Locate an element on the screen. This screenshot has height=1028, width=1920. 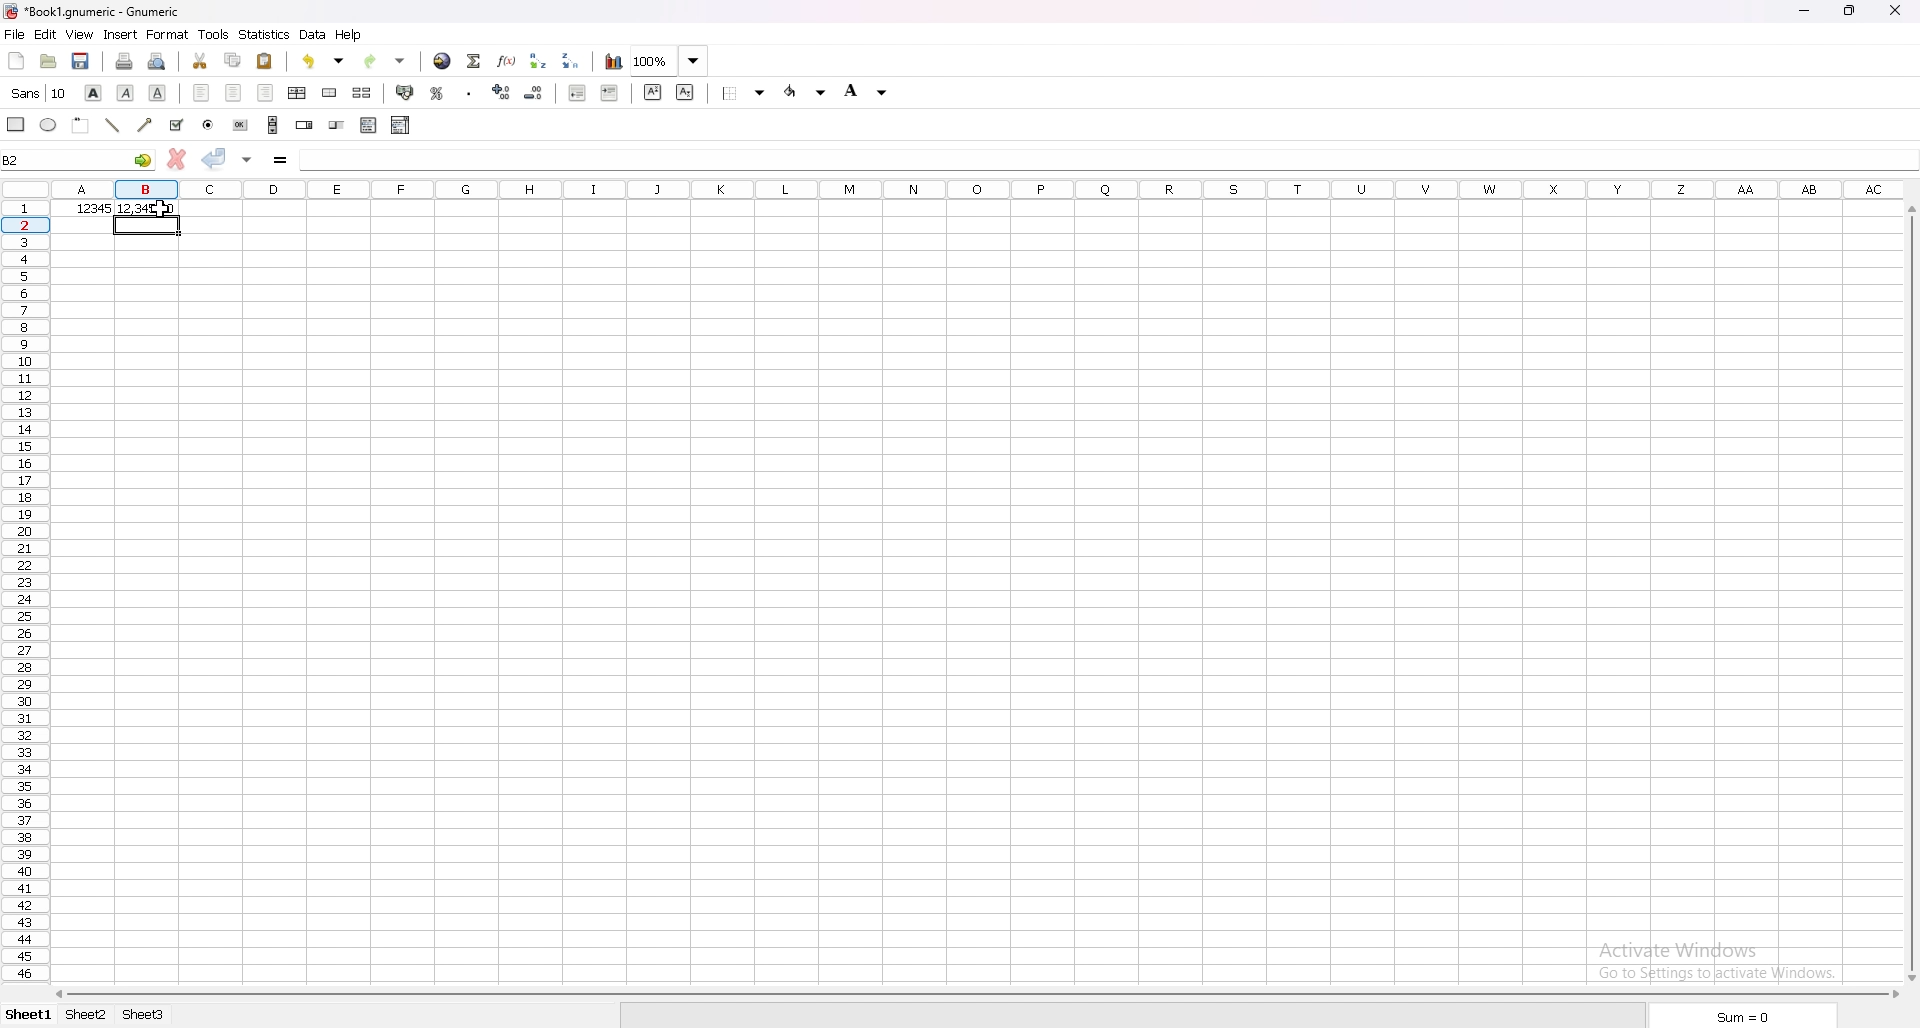
accept changes is located at coordinates (215, 160).